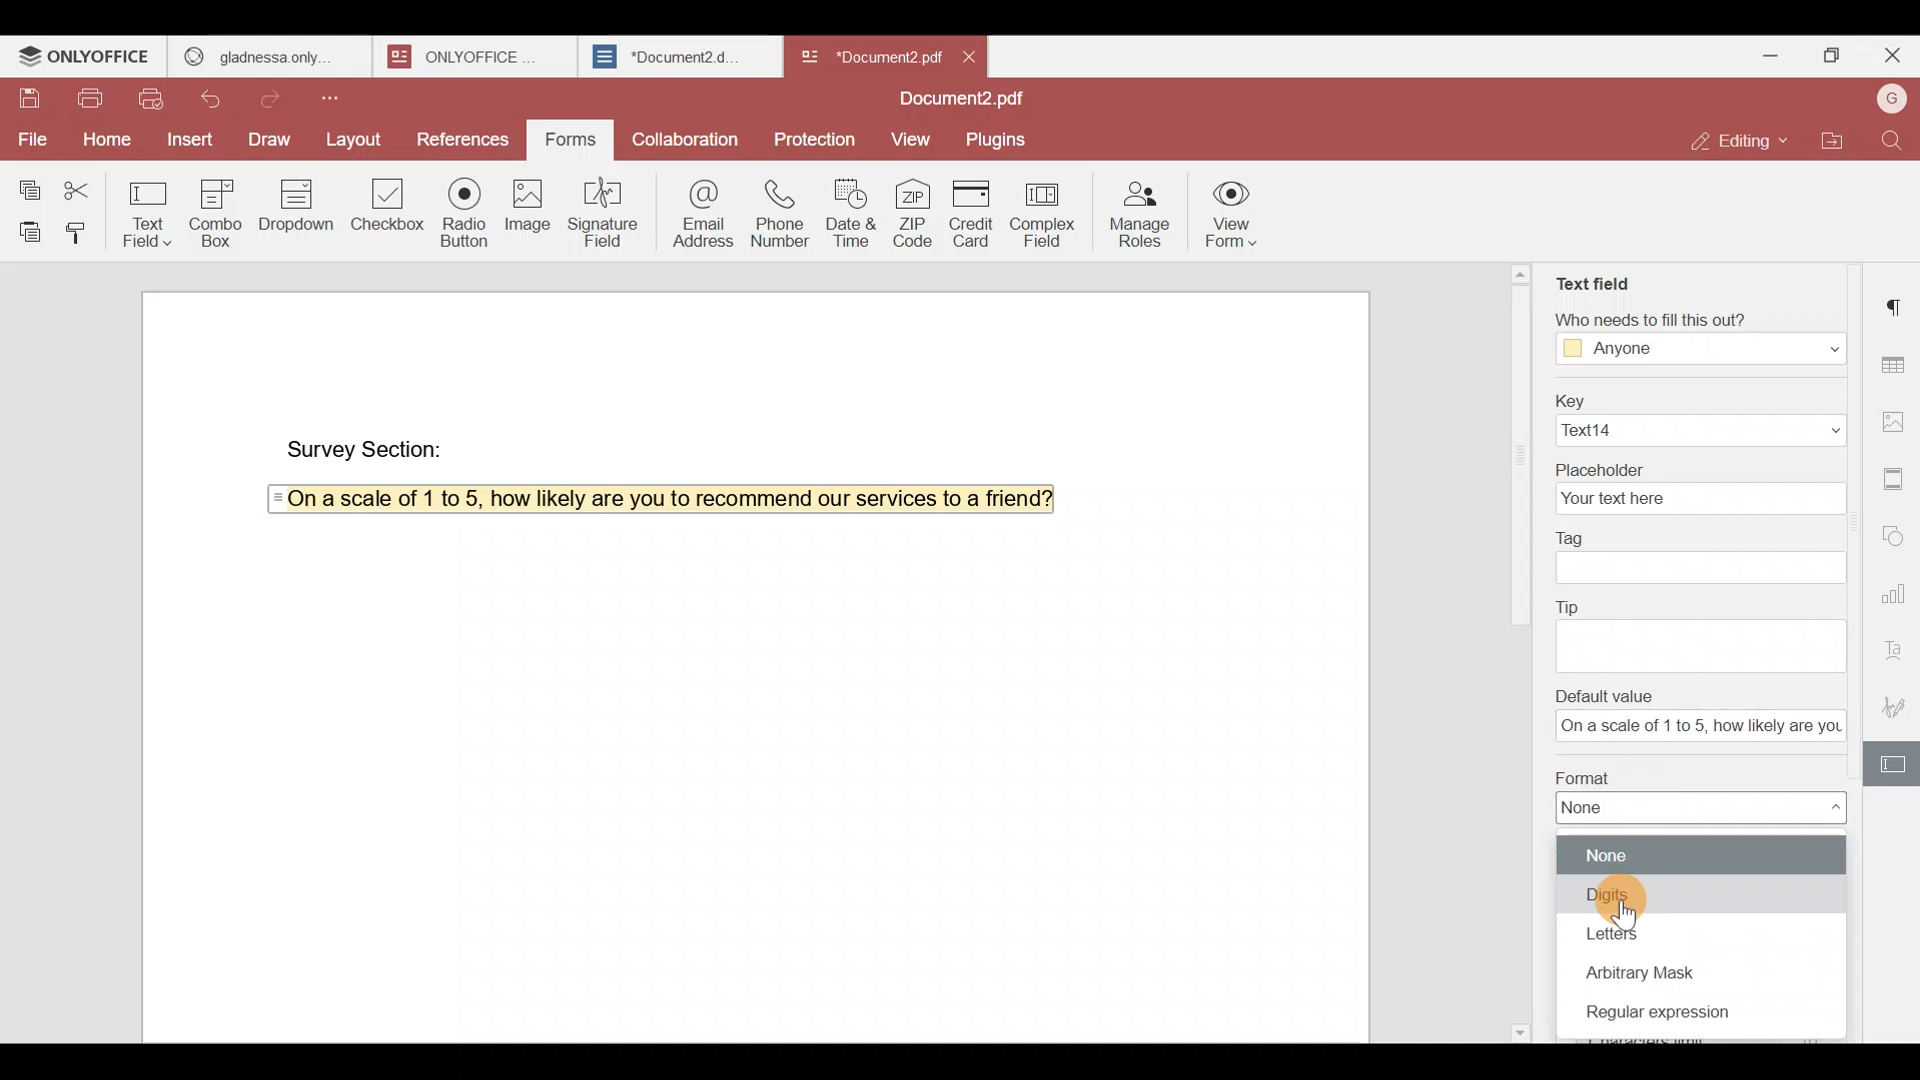 The width and height of the screenshot is (1920, 1080). Describe the element at coordinates (31, 139) in the screenshot. I see `File` at that location.